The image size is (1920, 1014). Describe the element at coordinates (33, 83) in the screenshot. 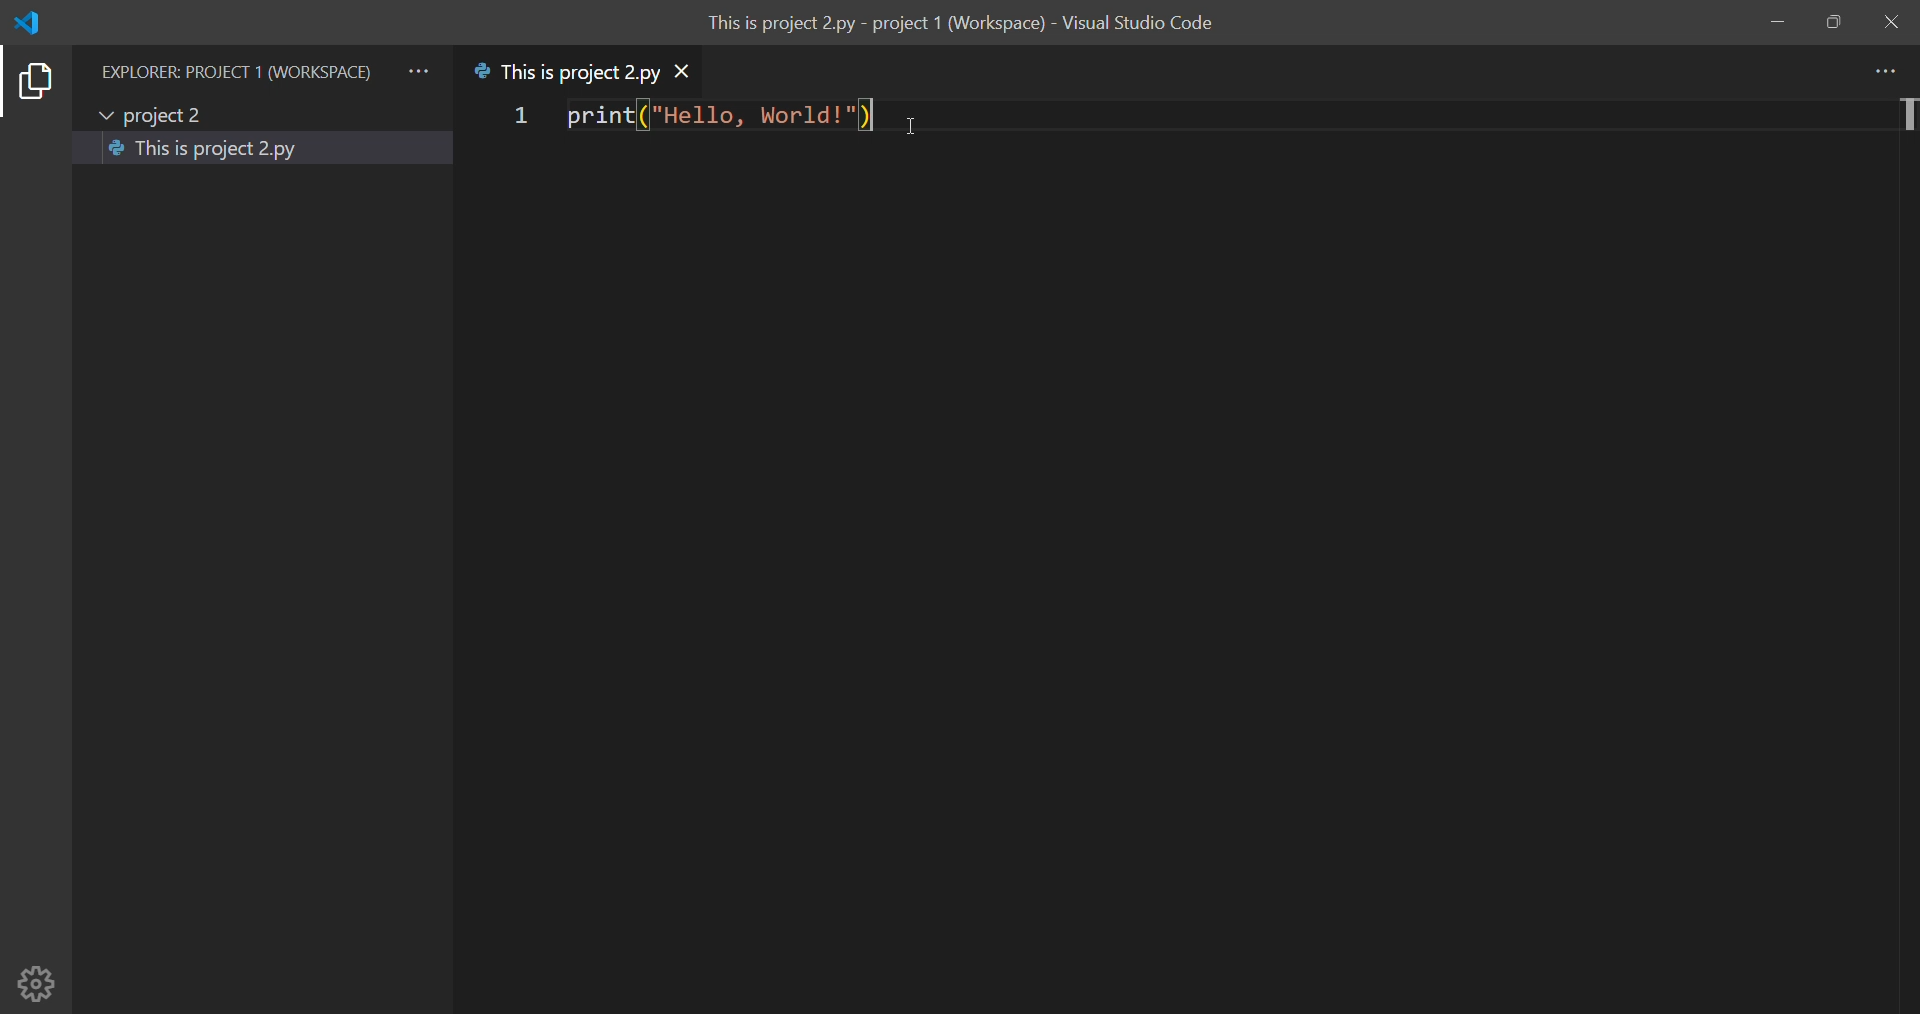

I see `explorer` at that location.